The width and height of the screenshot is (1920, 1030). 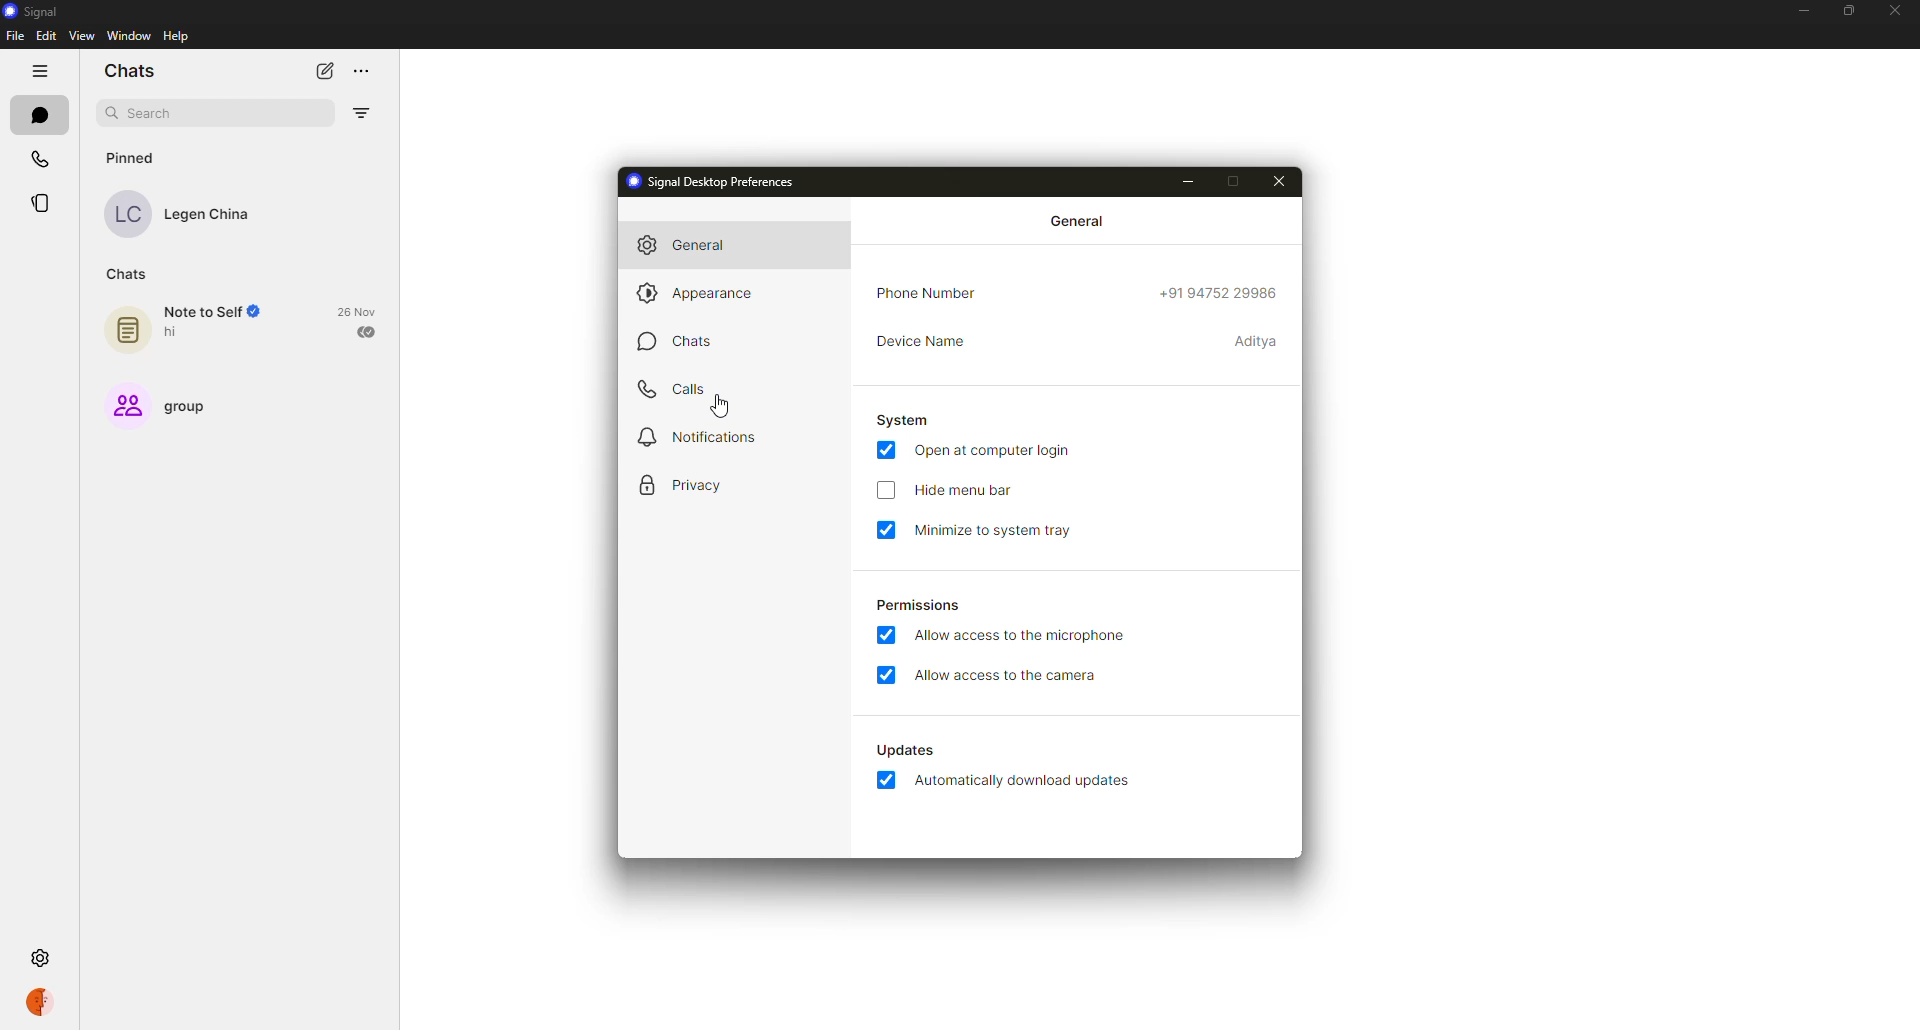 I want to click on minimize, so click(x=1801, y=9).